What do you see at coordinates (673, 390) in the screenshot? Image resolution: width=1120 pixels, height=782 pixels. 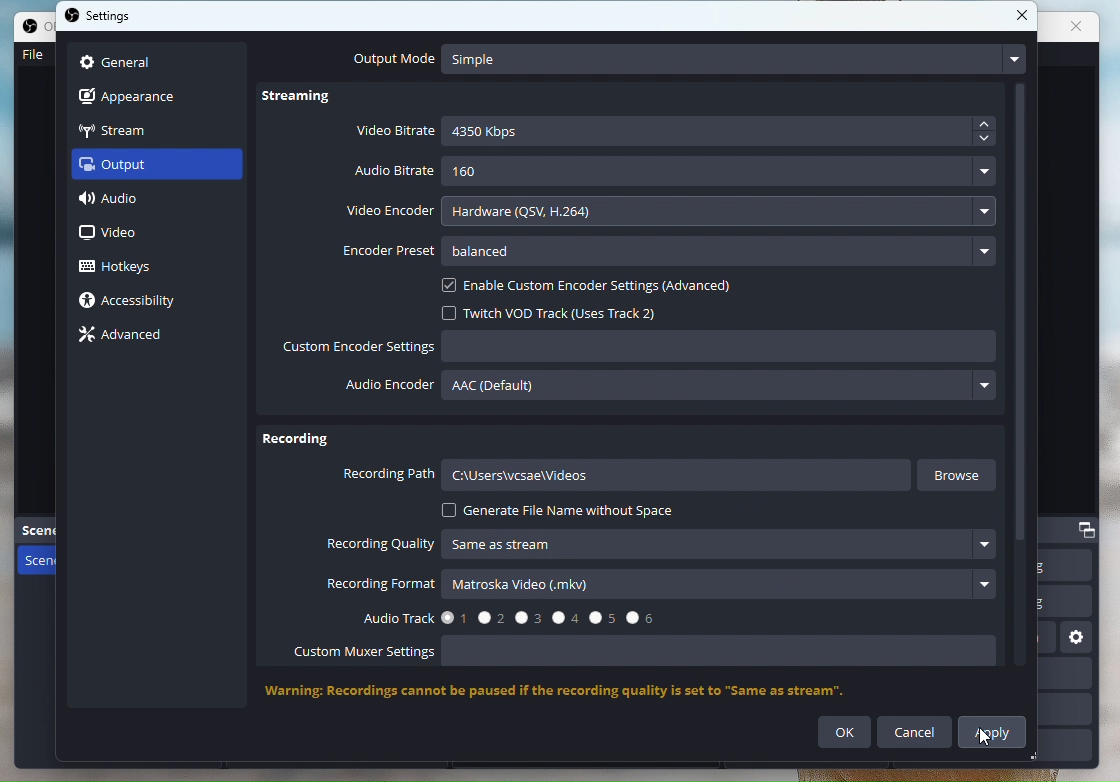 I see `Audio Encoder` at bounding box center [673, 390].